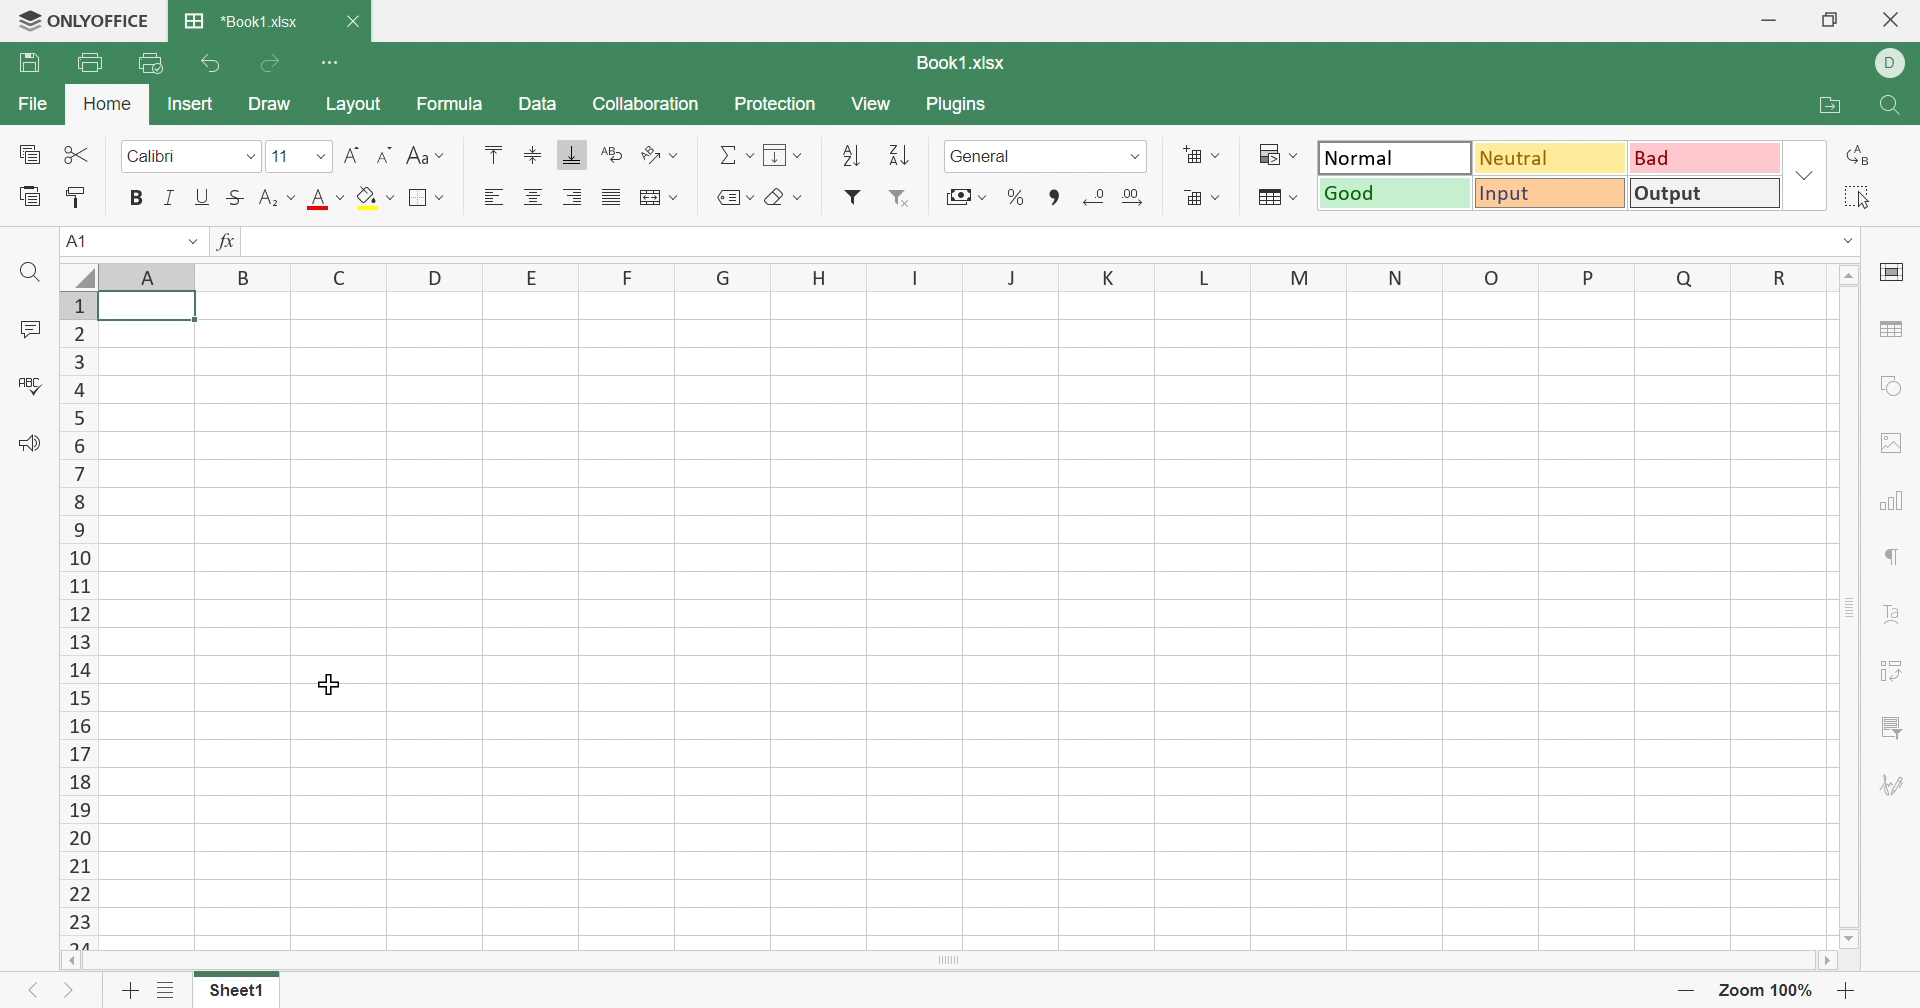 The image size is (1920, 1008). What do you see at coordinates (648, 153) in the screenshot?
I see `Orientation` at bounding box center [648, 153].